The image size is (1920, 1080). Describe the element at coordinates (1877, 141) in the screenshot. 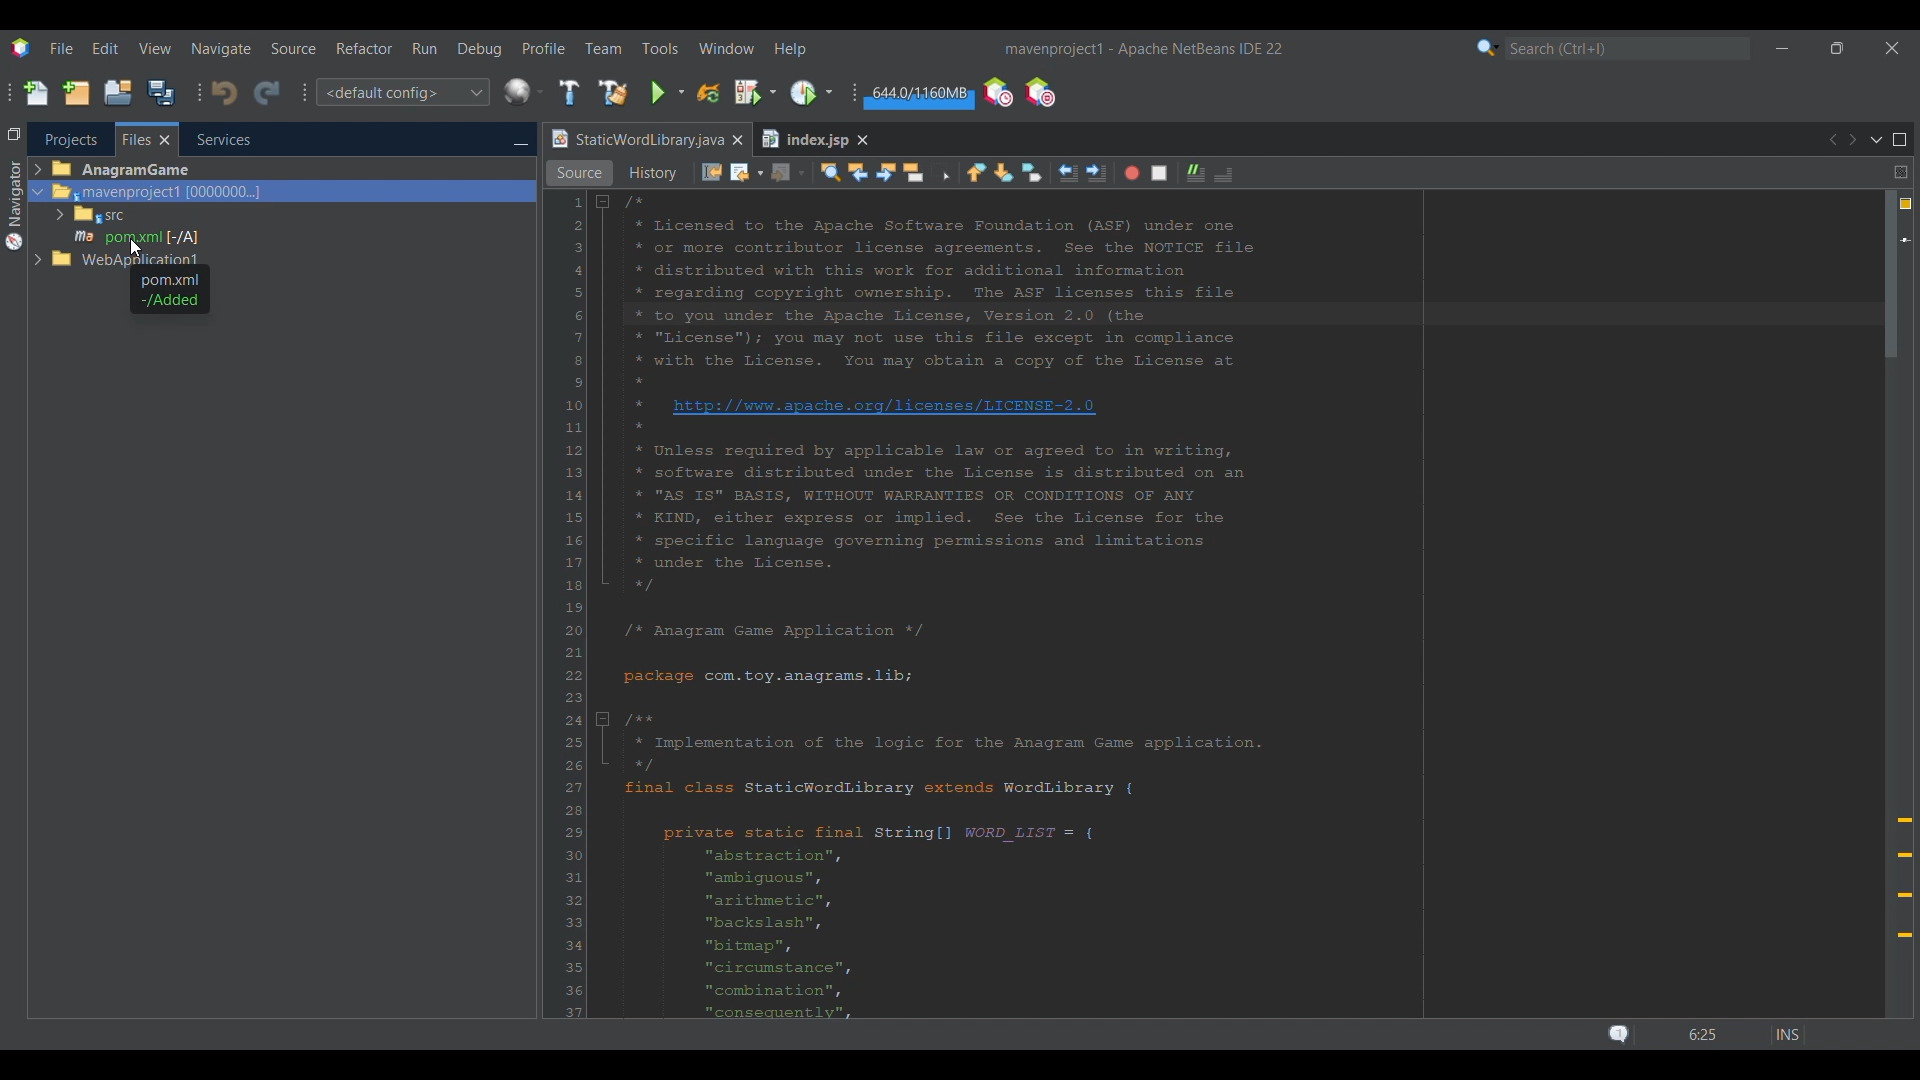

I see `Show opened documents list` at that location.